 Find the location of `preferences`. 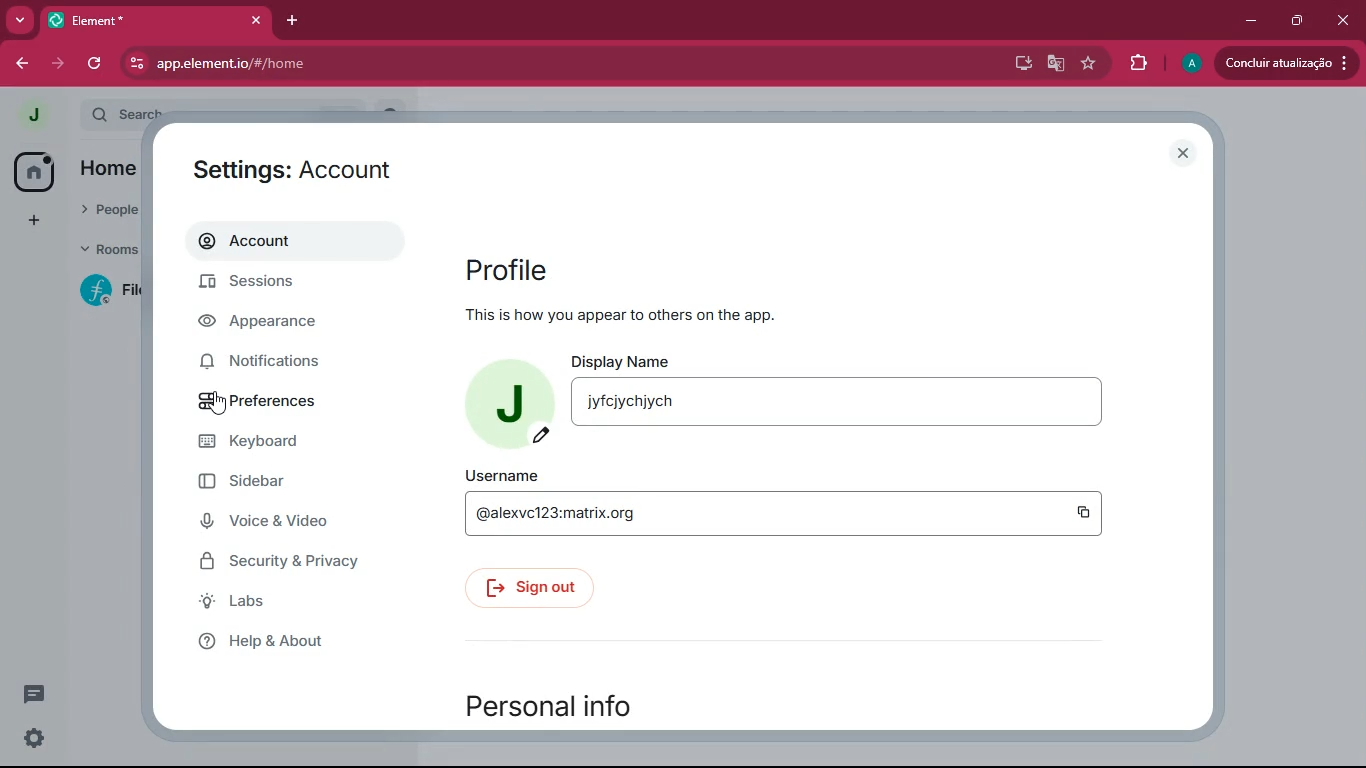

preferences is located at coordinates (279, 403).